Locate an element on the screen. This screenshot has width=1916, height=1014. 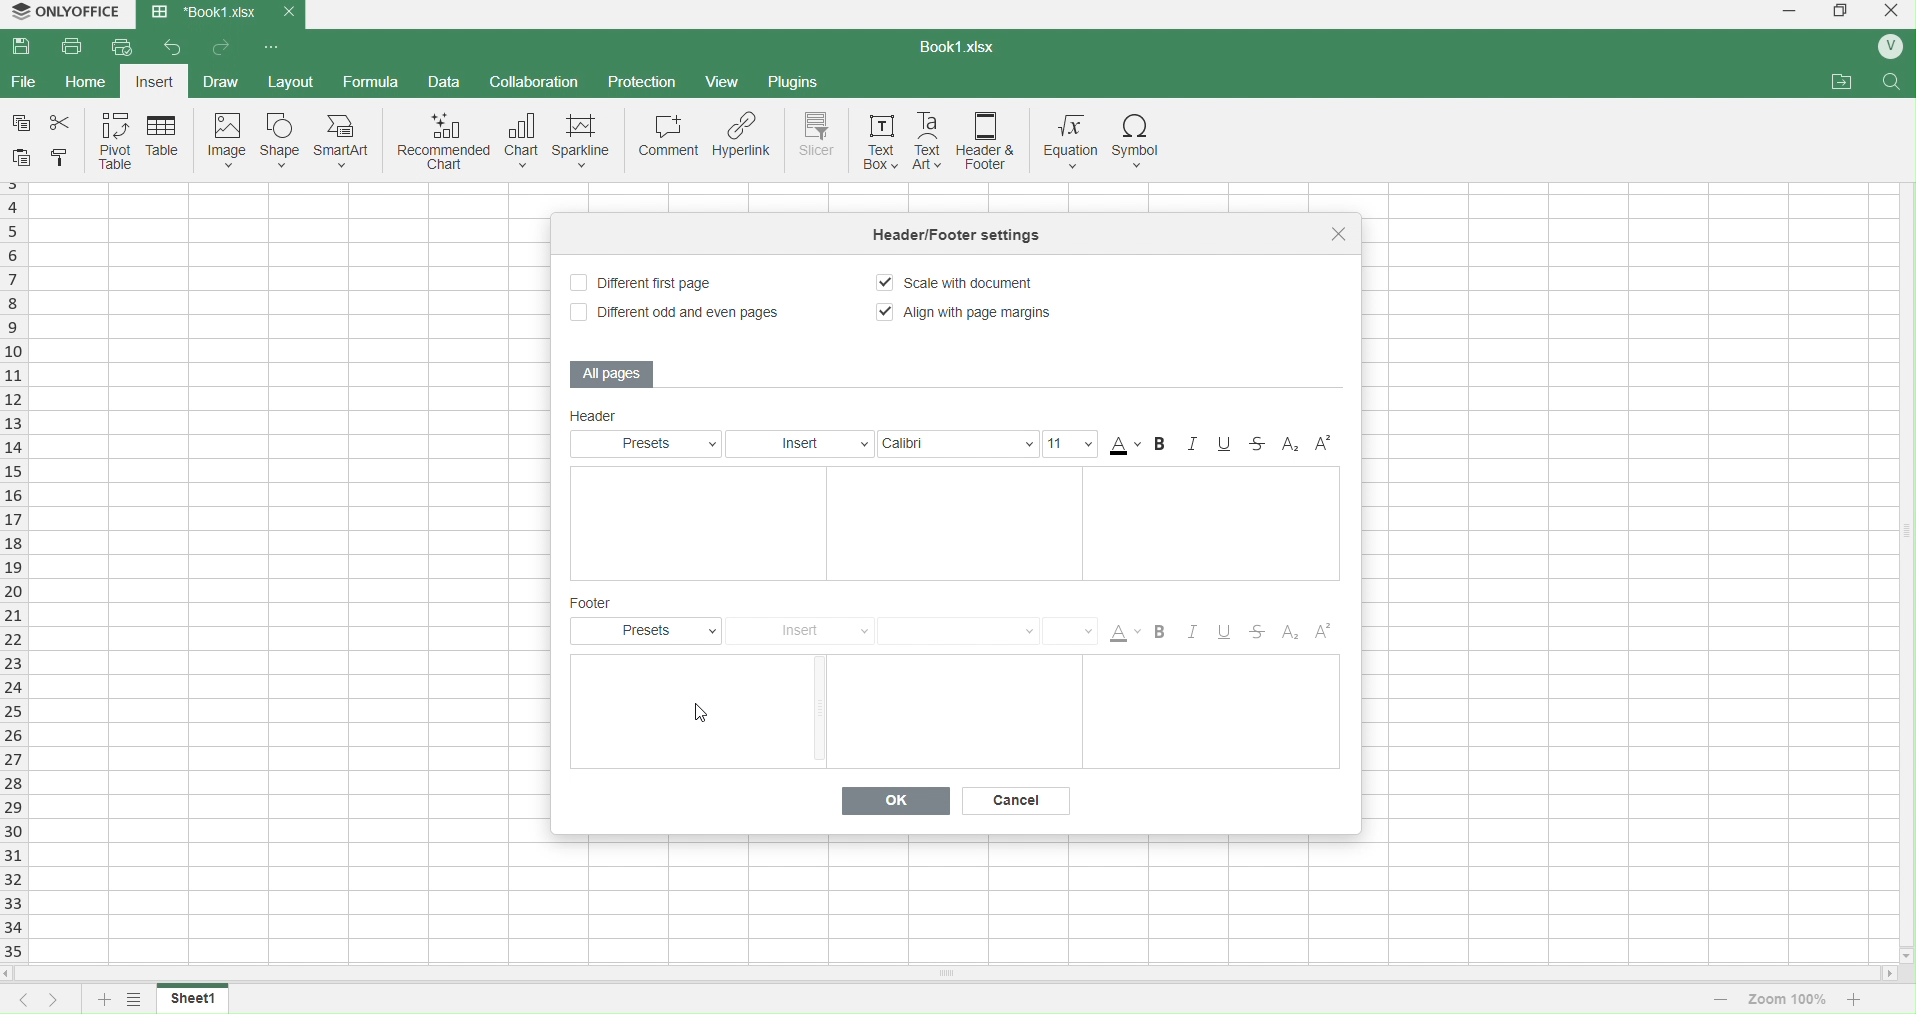
Underline is located at coordinates (1226, 632).